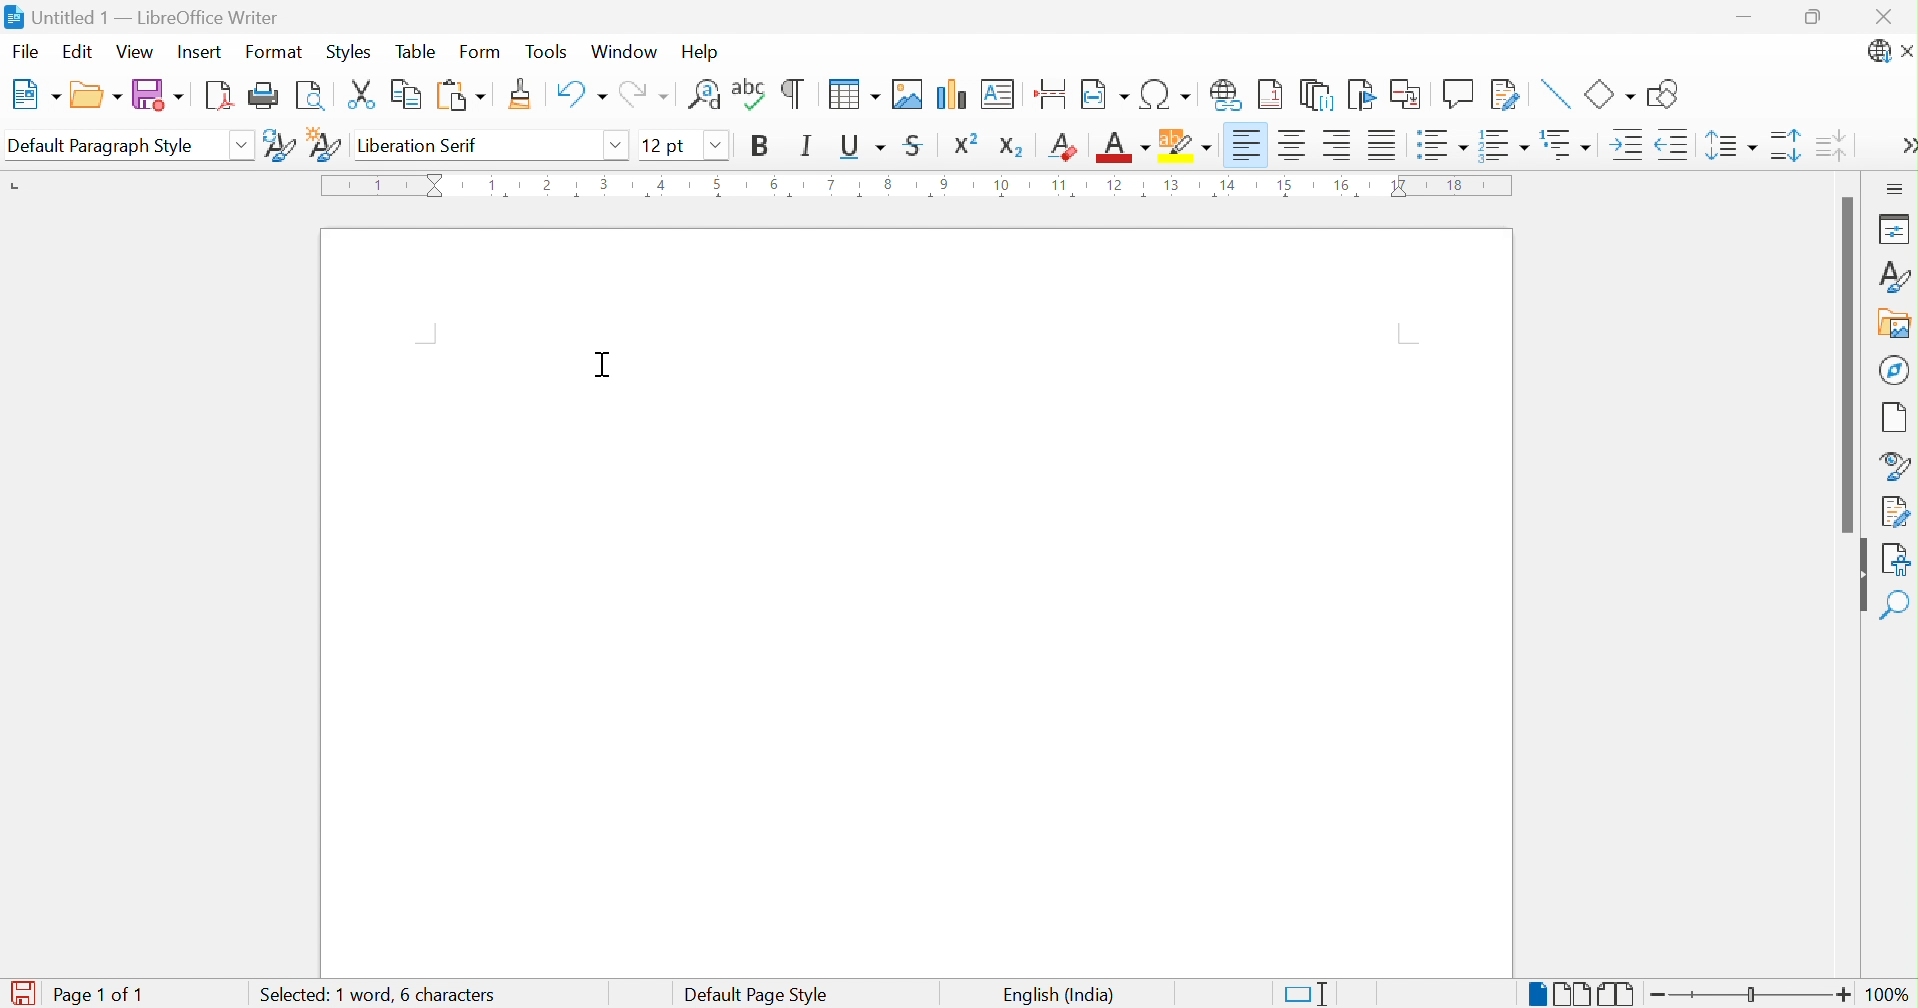 Image resolution: width=1918 pixels, height=1008 pixels. What do you see at coordinates (265, 95) in the screenshot?
I see `Print` at bounding box center [265, 95].